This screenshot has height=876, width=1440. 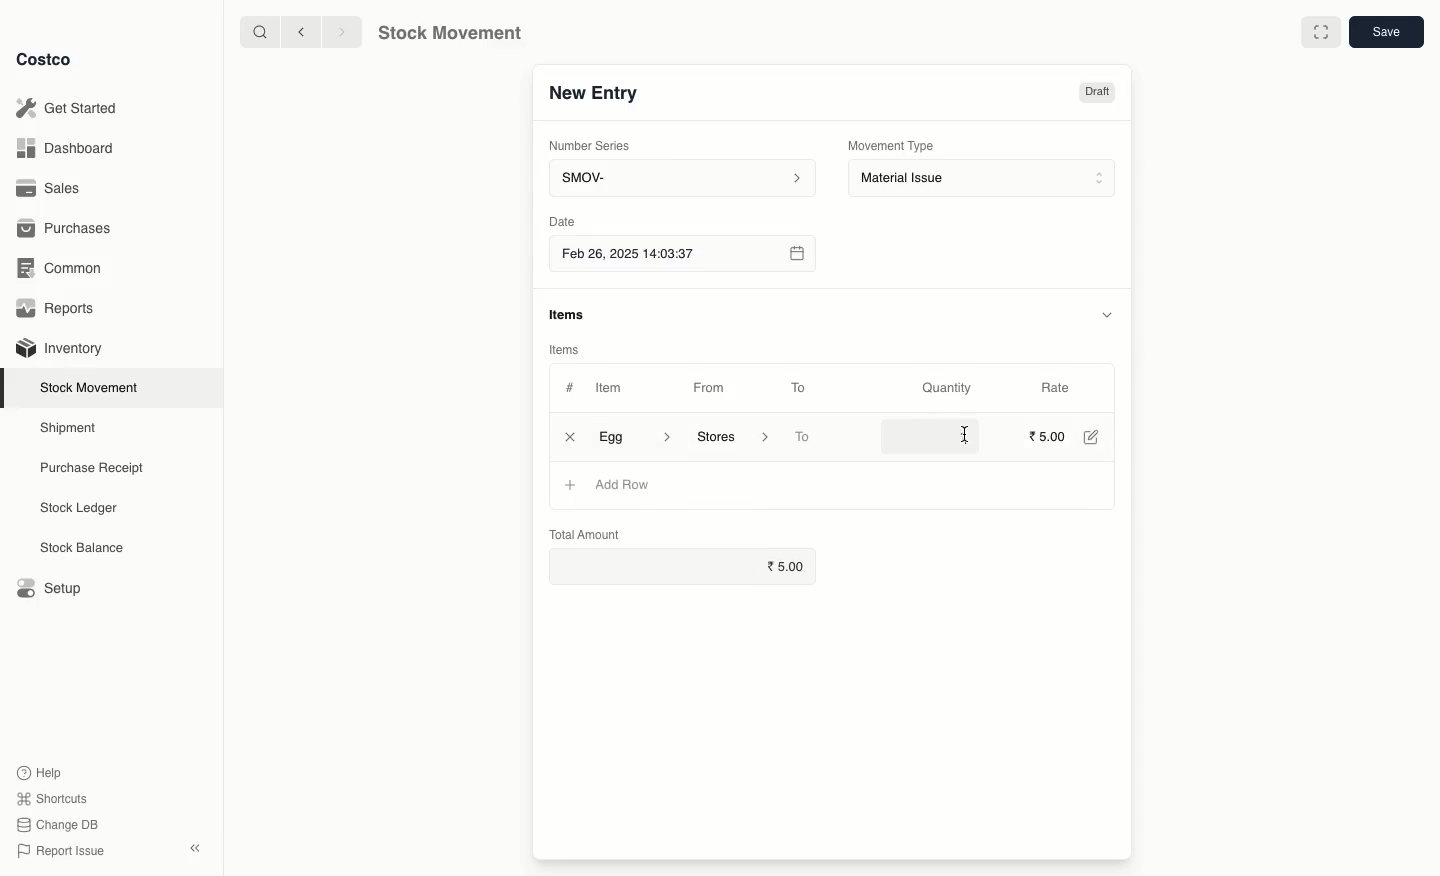 What do you see at coordinates (62, 349) in the screenshot?
I see `Inventory` at bounding box center [62, 349].